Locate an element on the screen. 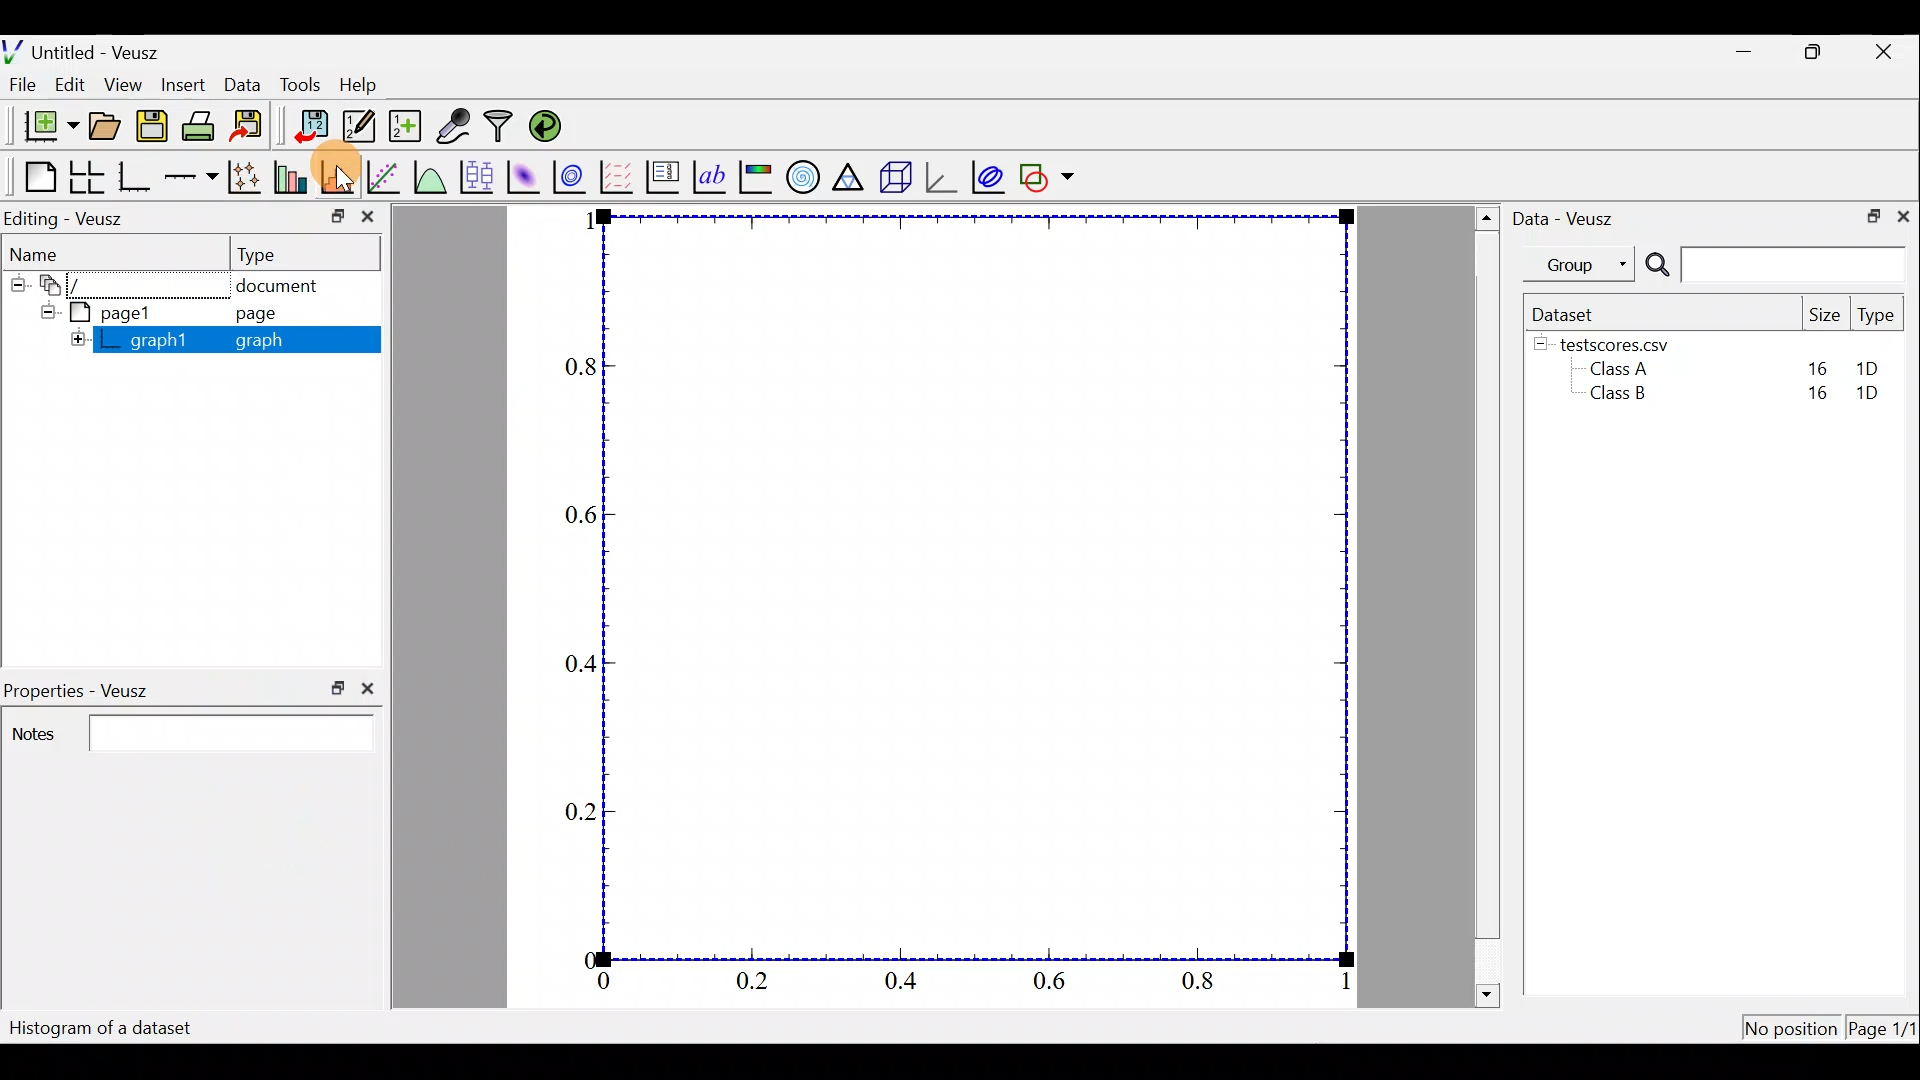  0.2 is located at coordinates (756, 985).